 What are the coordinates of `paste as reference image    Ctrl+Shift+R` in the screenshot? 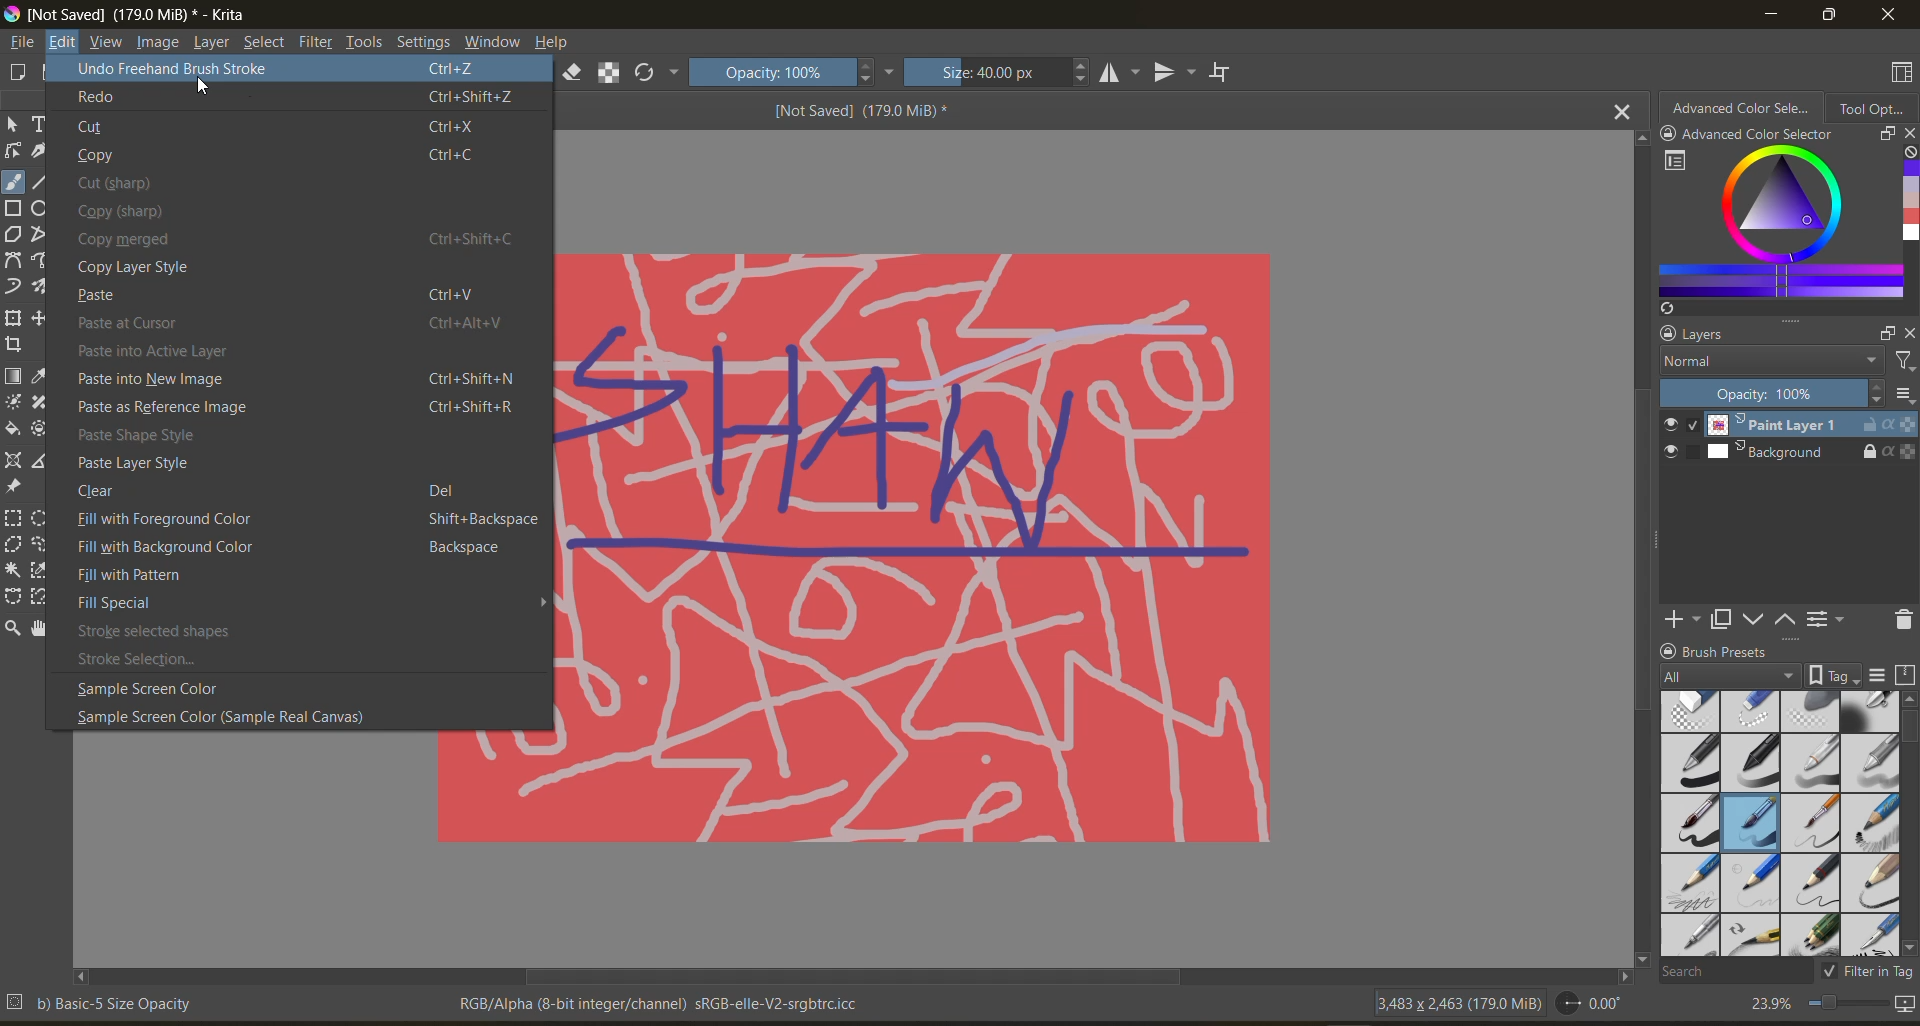 It's located at (300, 409).